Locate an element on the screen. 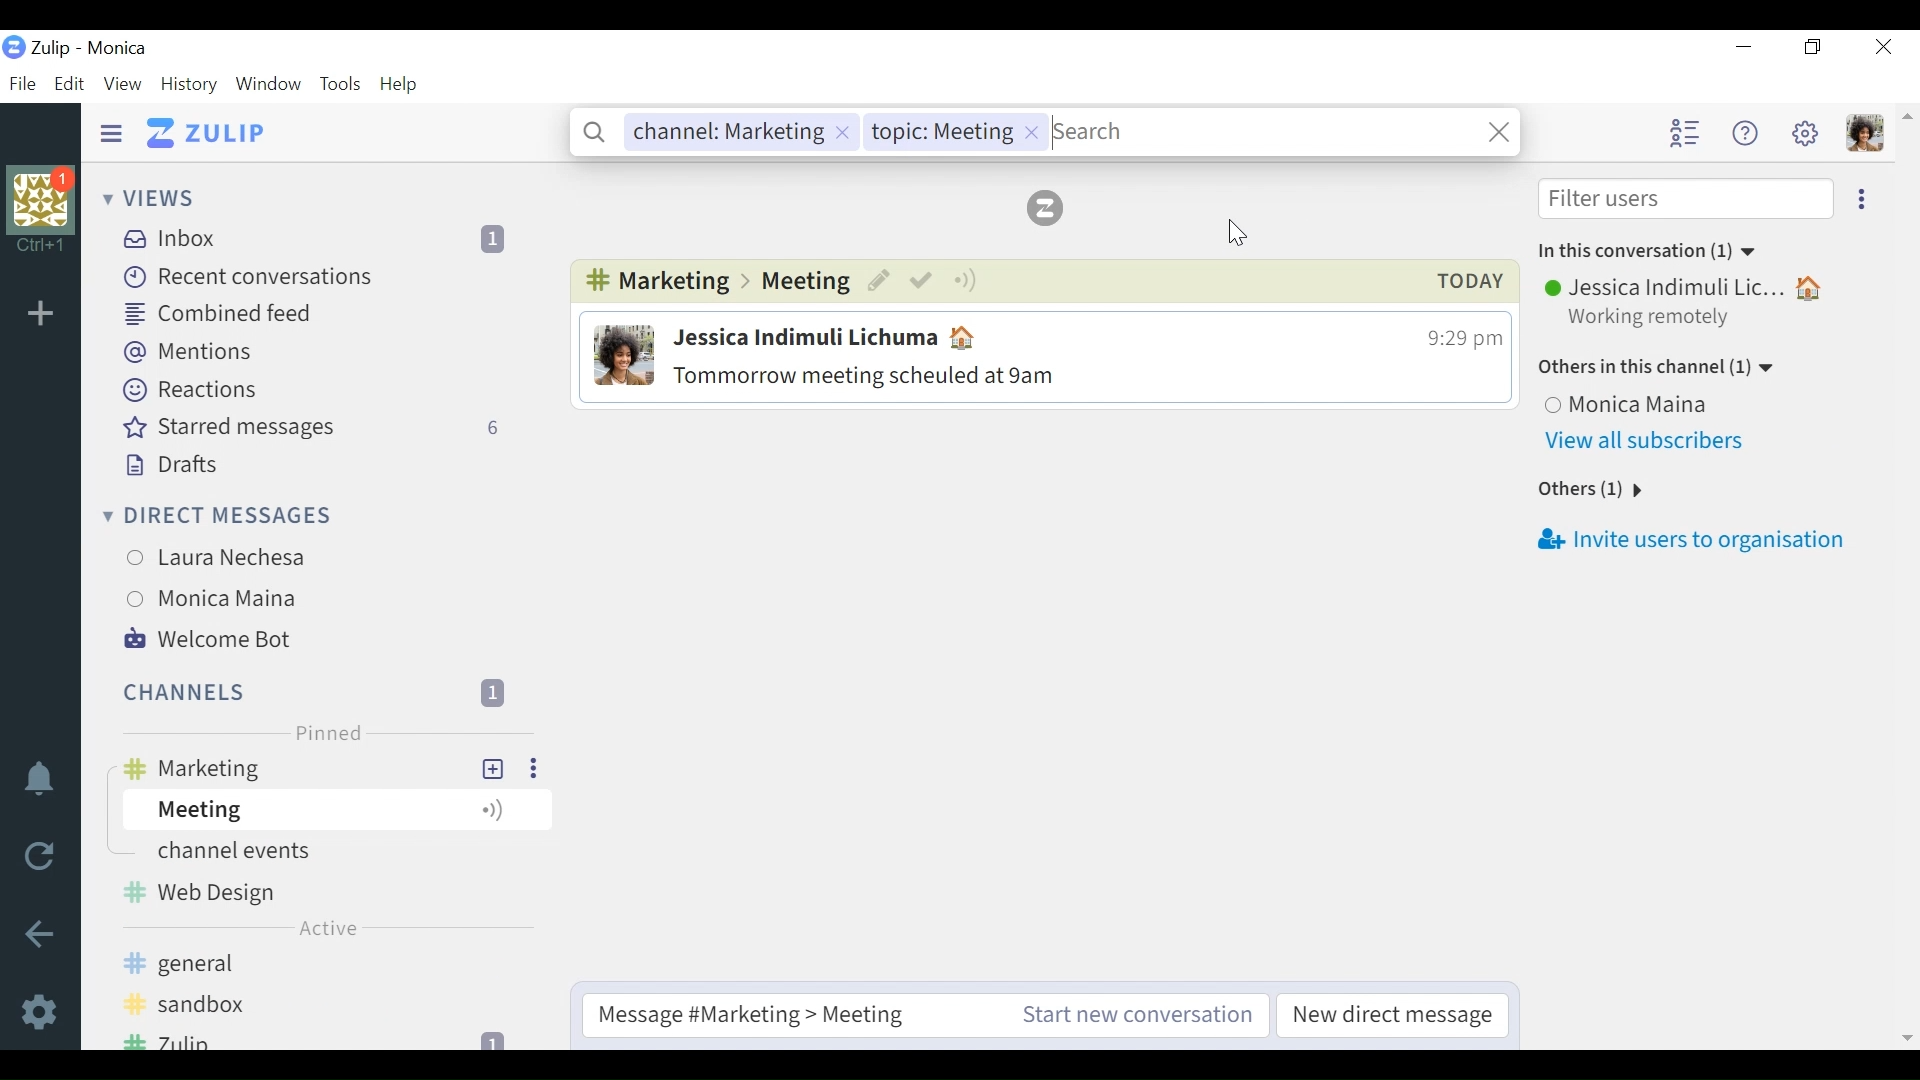  Time is located at coordinates (1454, 339).